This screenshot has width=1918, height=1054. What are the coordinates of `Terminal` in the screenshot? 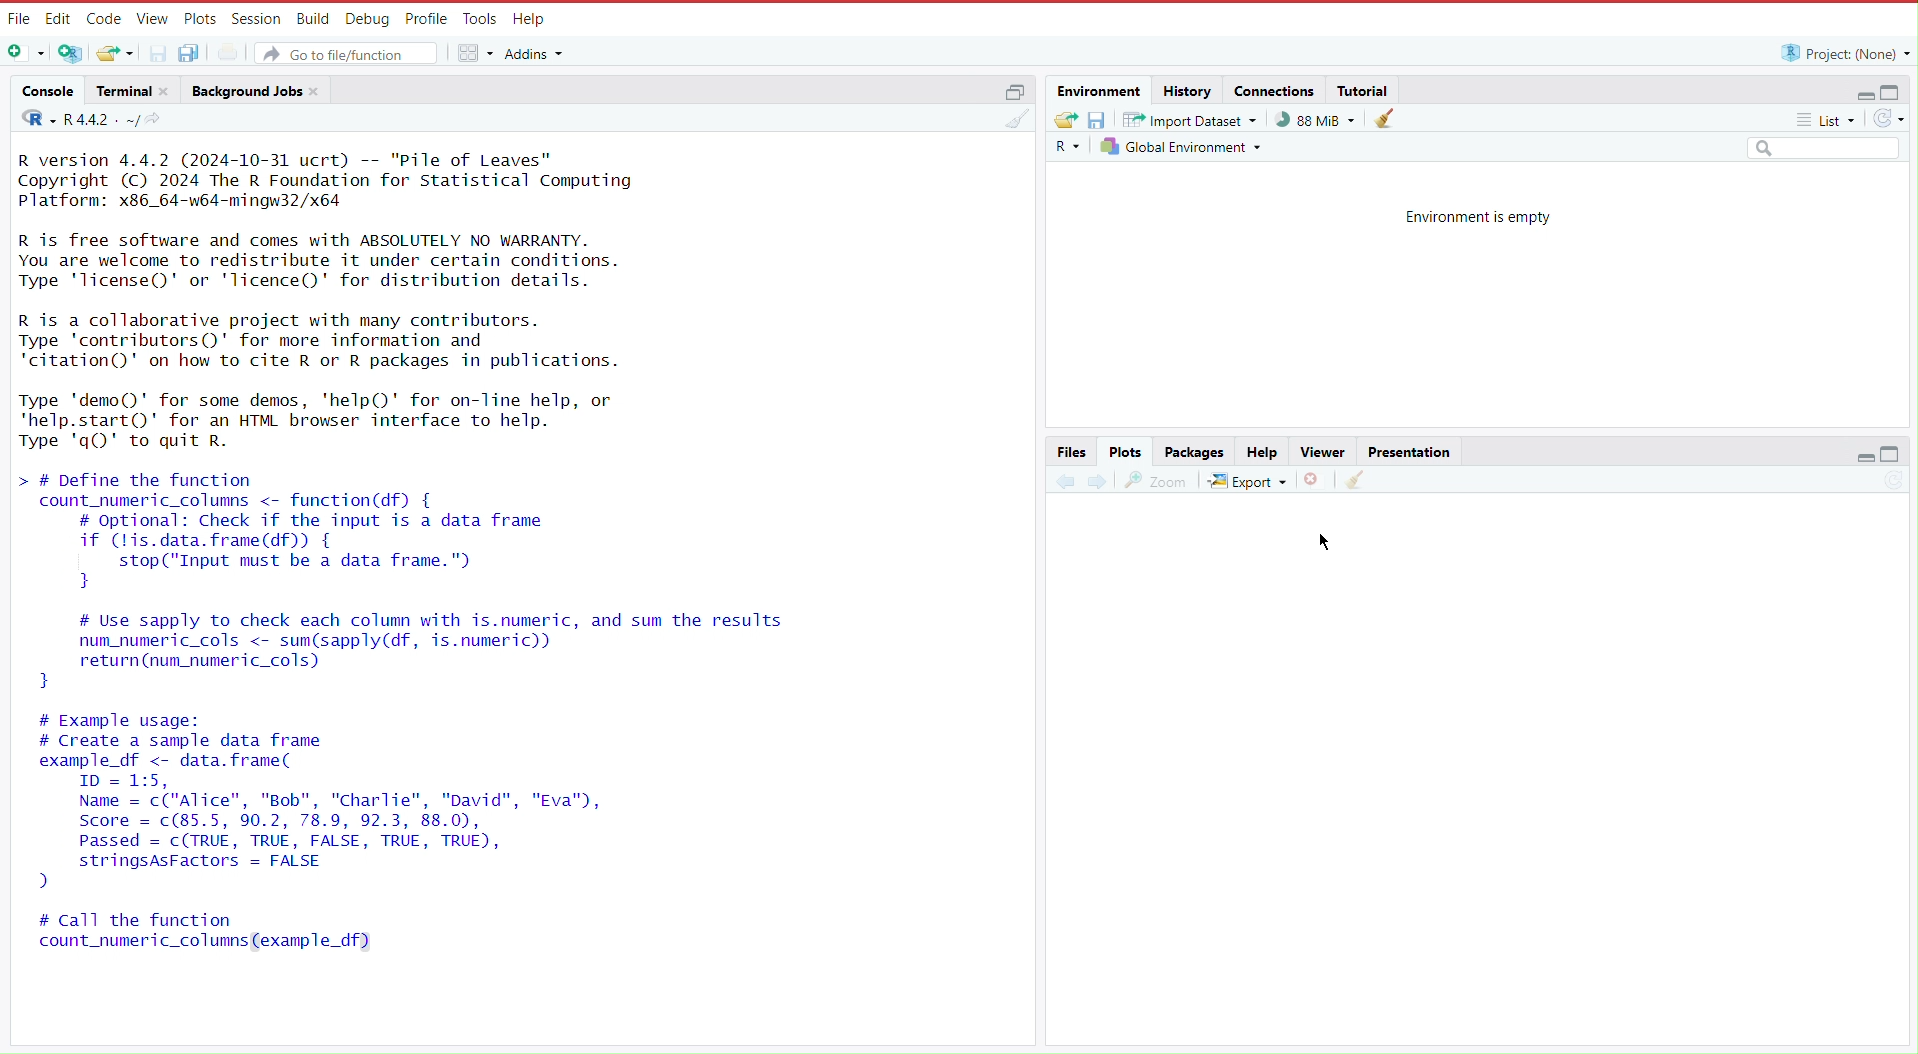 It's located at (132, 91).